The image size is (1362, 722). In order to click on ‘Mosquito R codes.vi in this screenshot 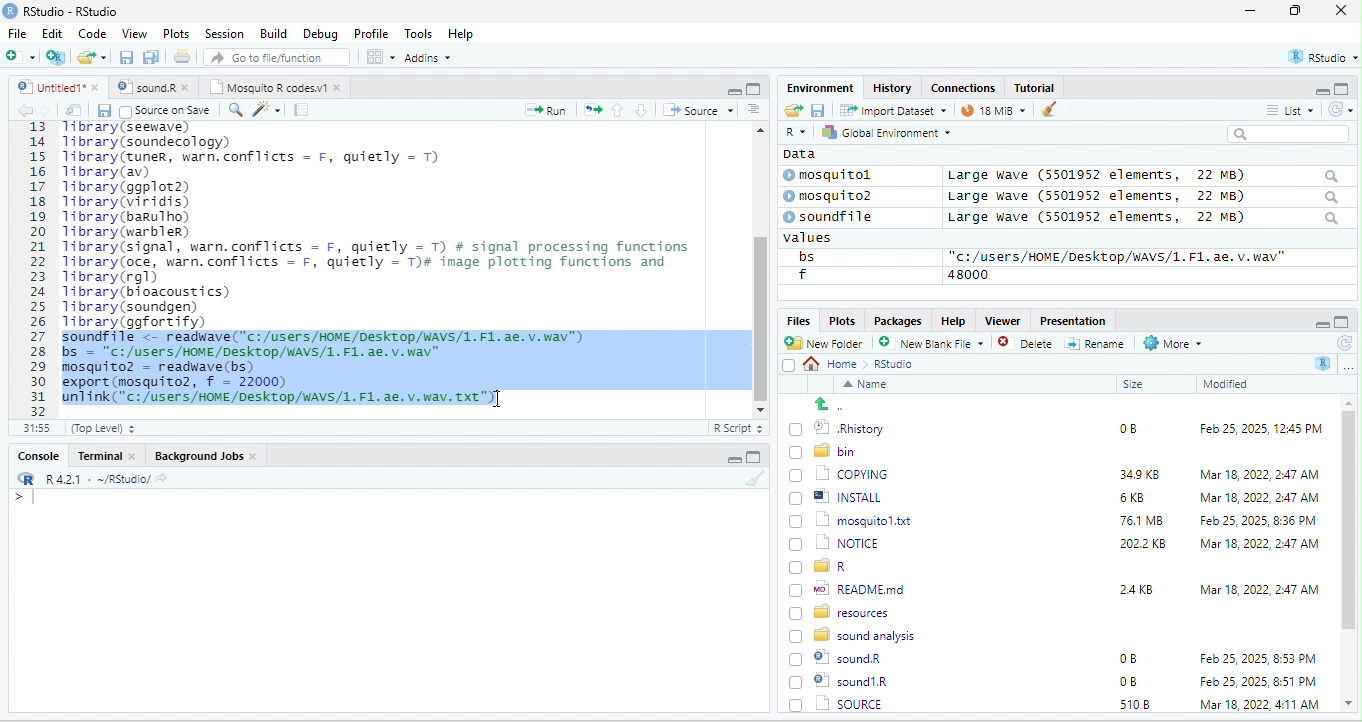, I will do `click(150, 87)`.